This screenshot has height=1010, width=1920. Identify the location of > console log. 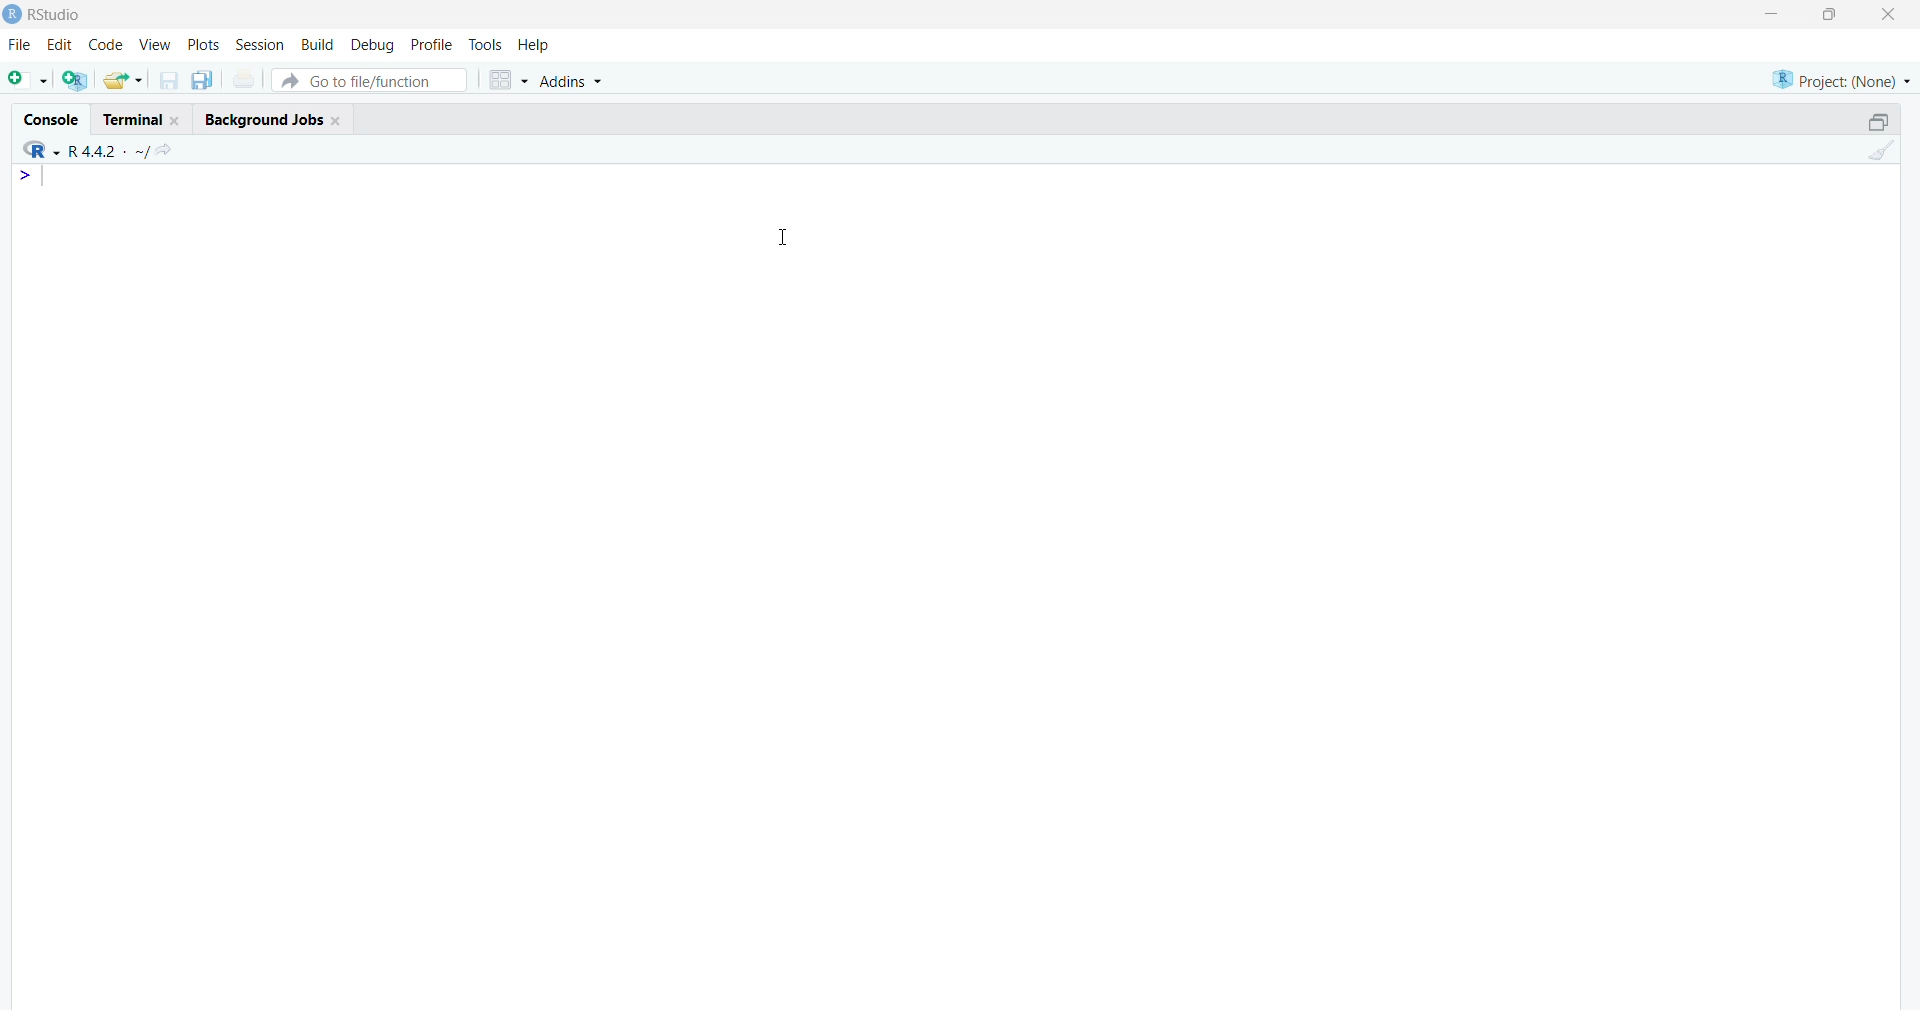
(235, 216).